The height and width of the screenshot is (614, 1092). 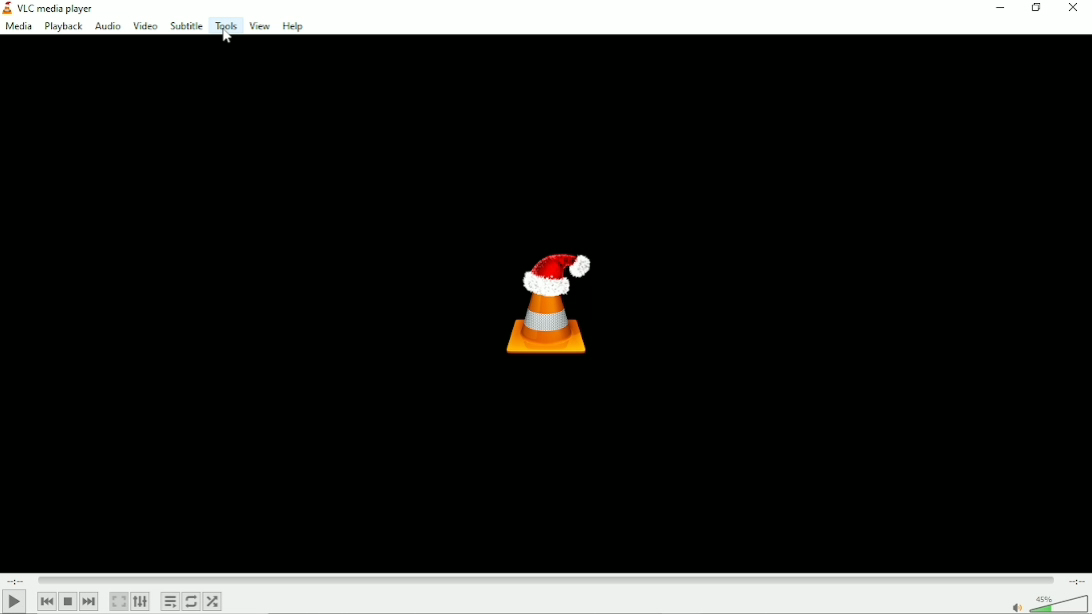 What do you see at coordinates (228, 39) in the screenshot?
I see `Cursor` at bounding box center [228, 39].